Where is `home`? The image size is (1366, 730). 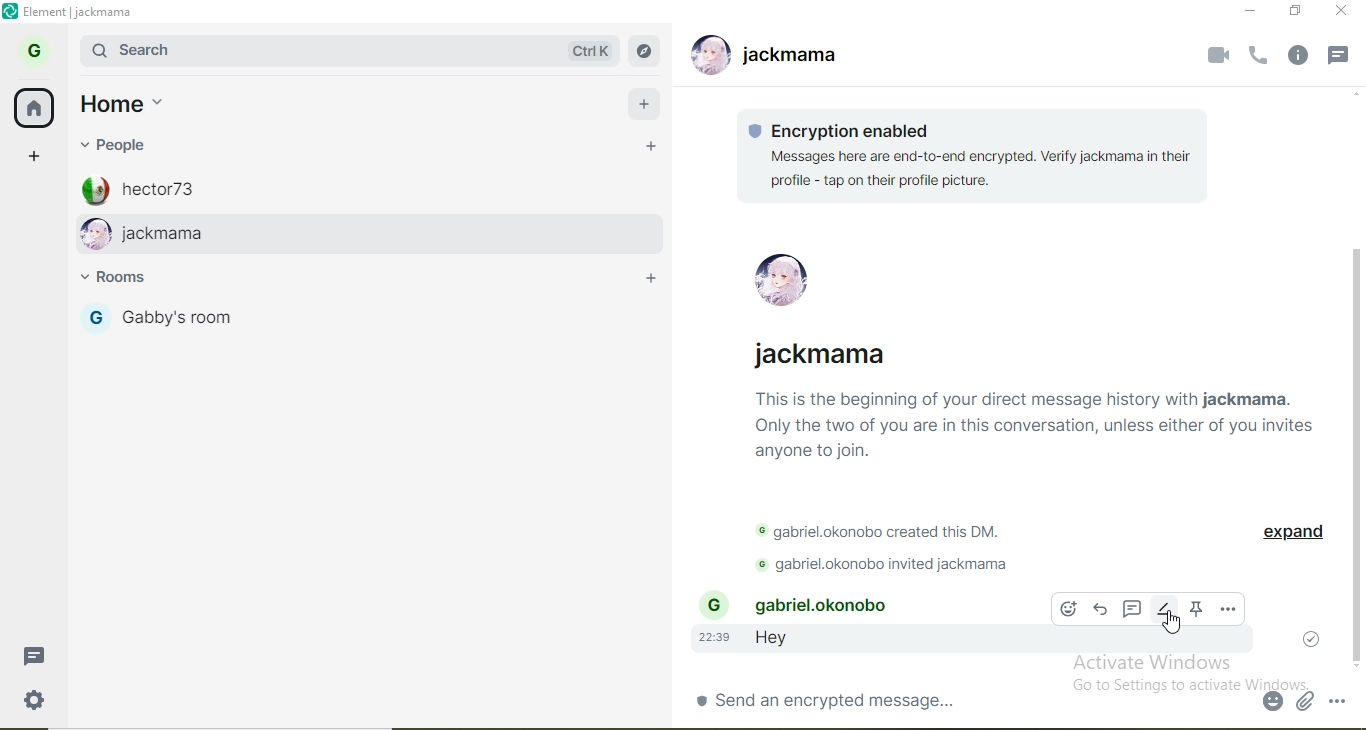
home is located at coordinates (34, 110).